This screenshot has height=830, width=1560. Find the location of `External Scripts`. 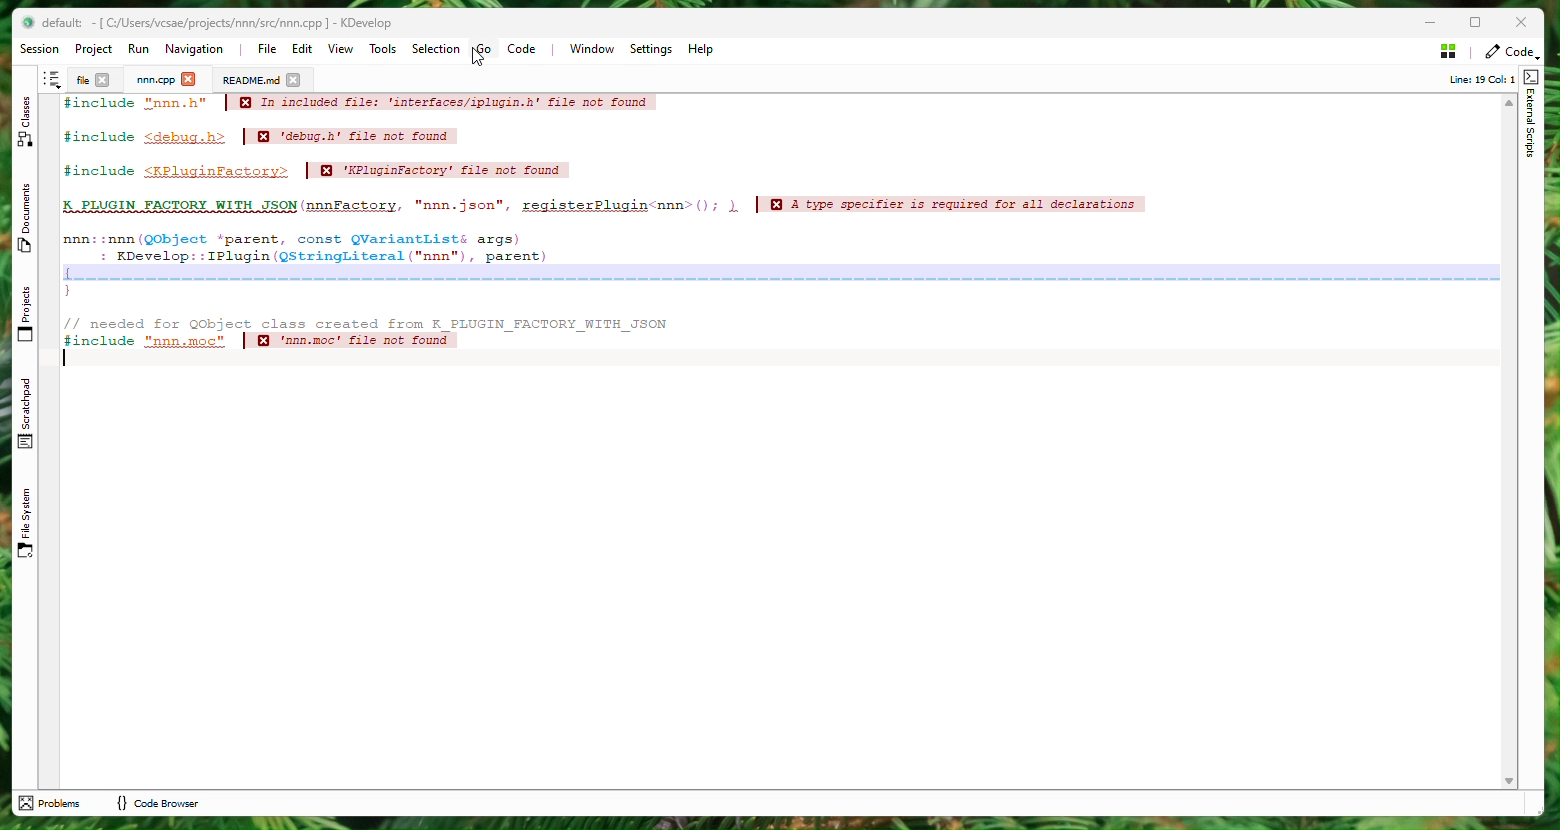

External Scripts is located at coordinates (1531, 117).